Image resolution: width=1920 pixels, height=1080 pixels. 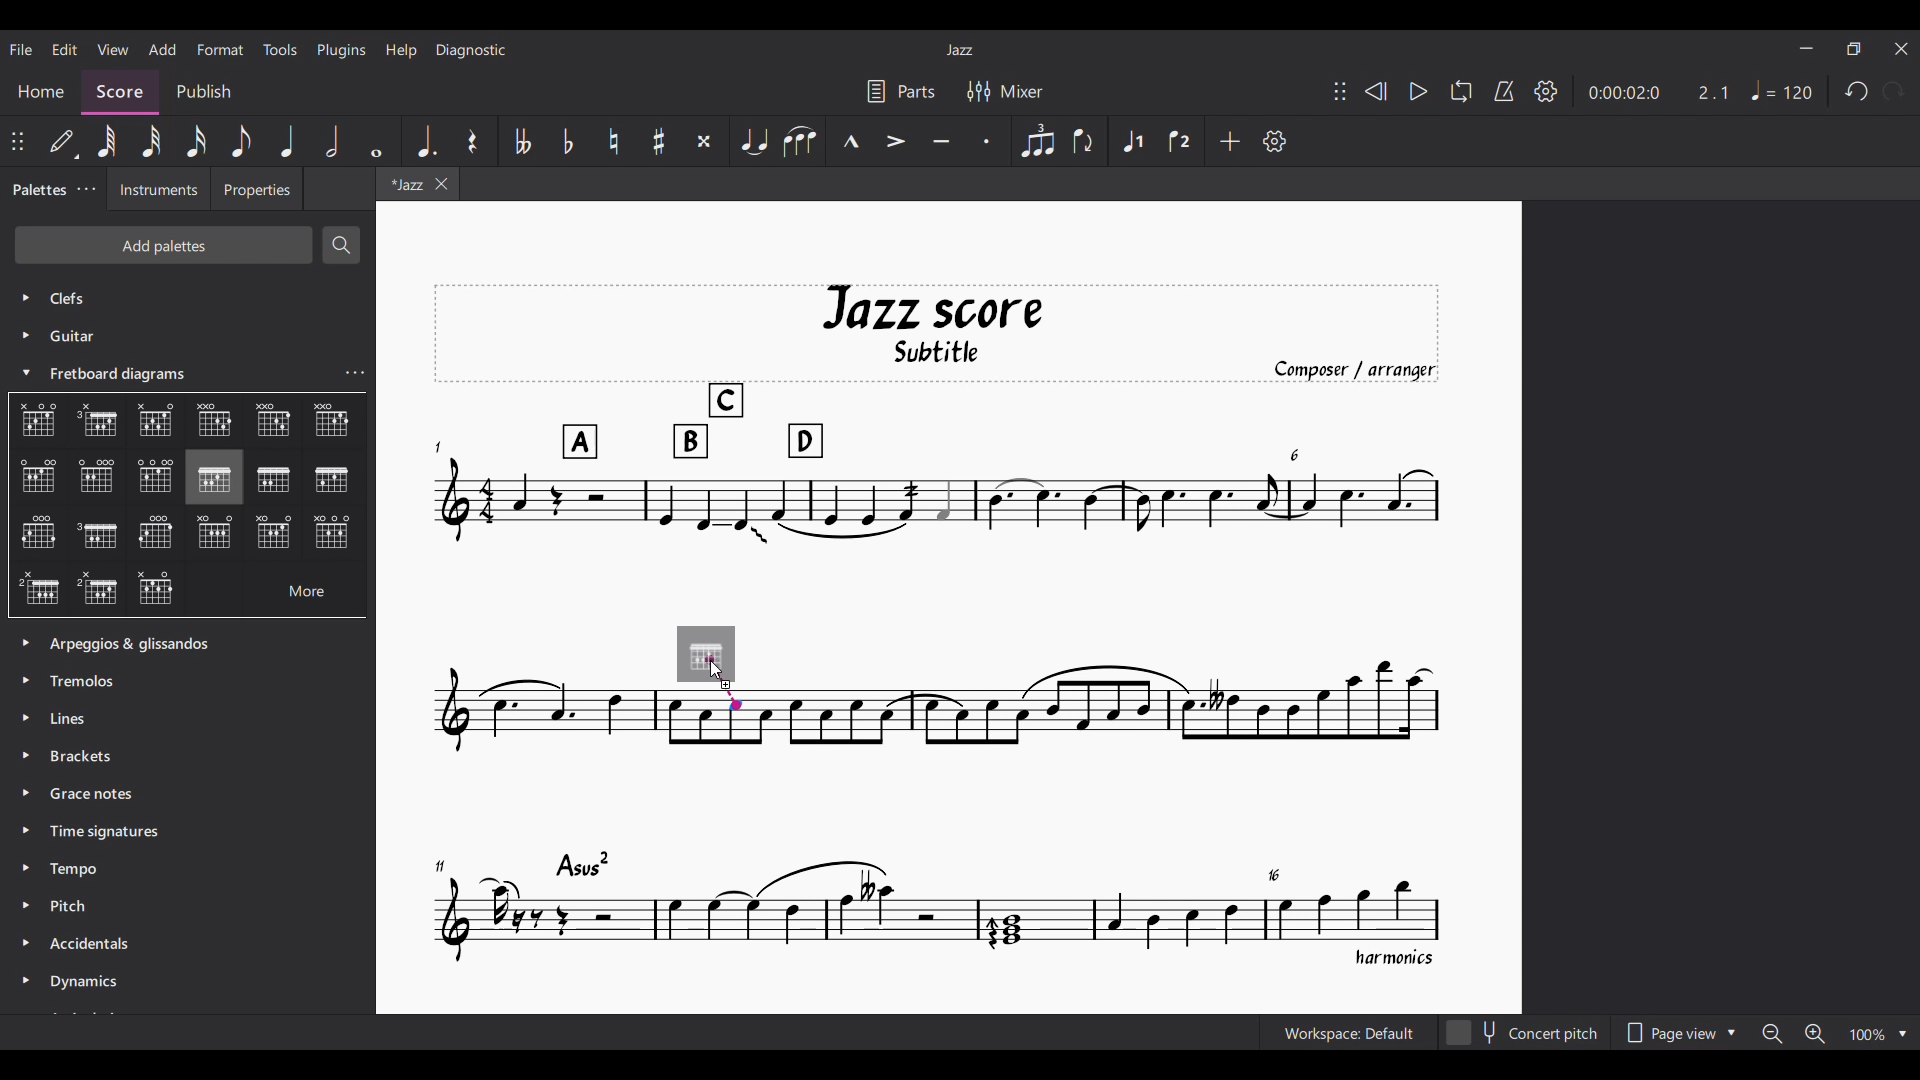 I want to click on Chart5, so click(x=332, y=421).